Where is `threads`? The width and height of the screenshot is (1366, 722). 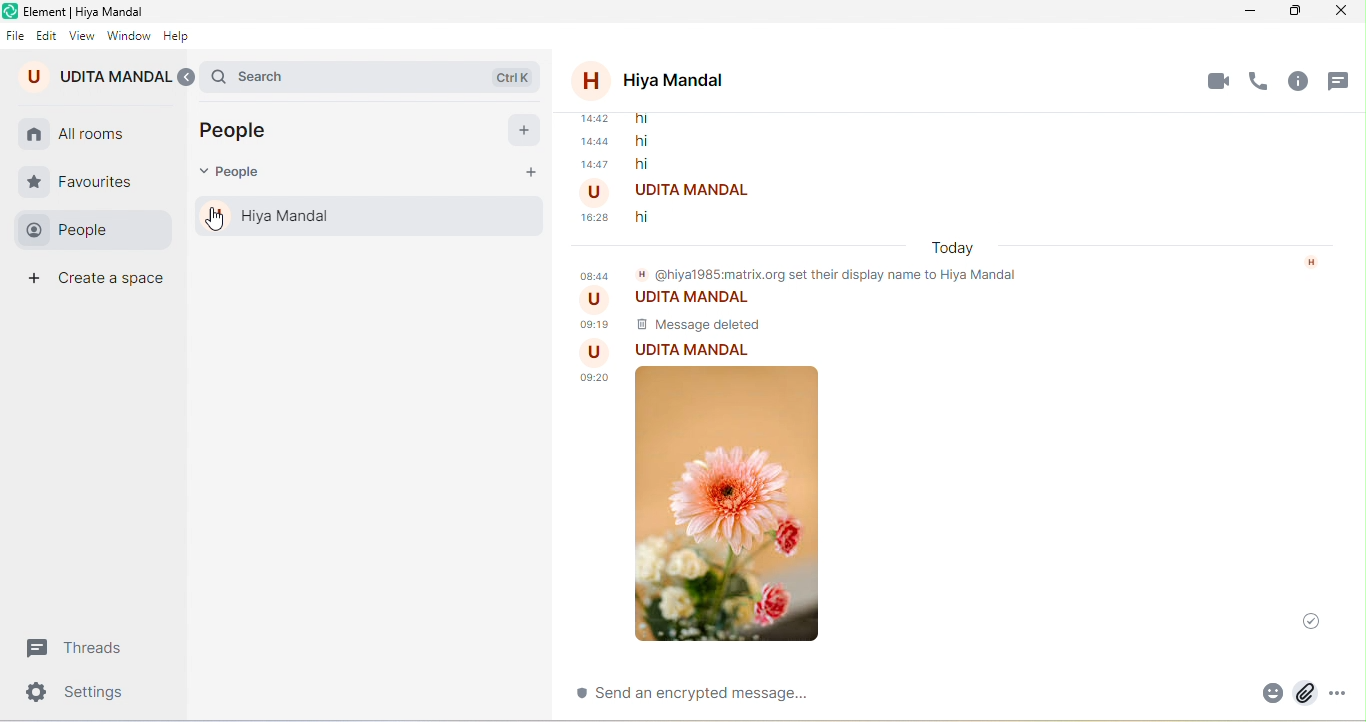 threads is located at coordinates (85, 647).